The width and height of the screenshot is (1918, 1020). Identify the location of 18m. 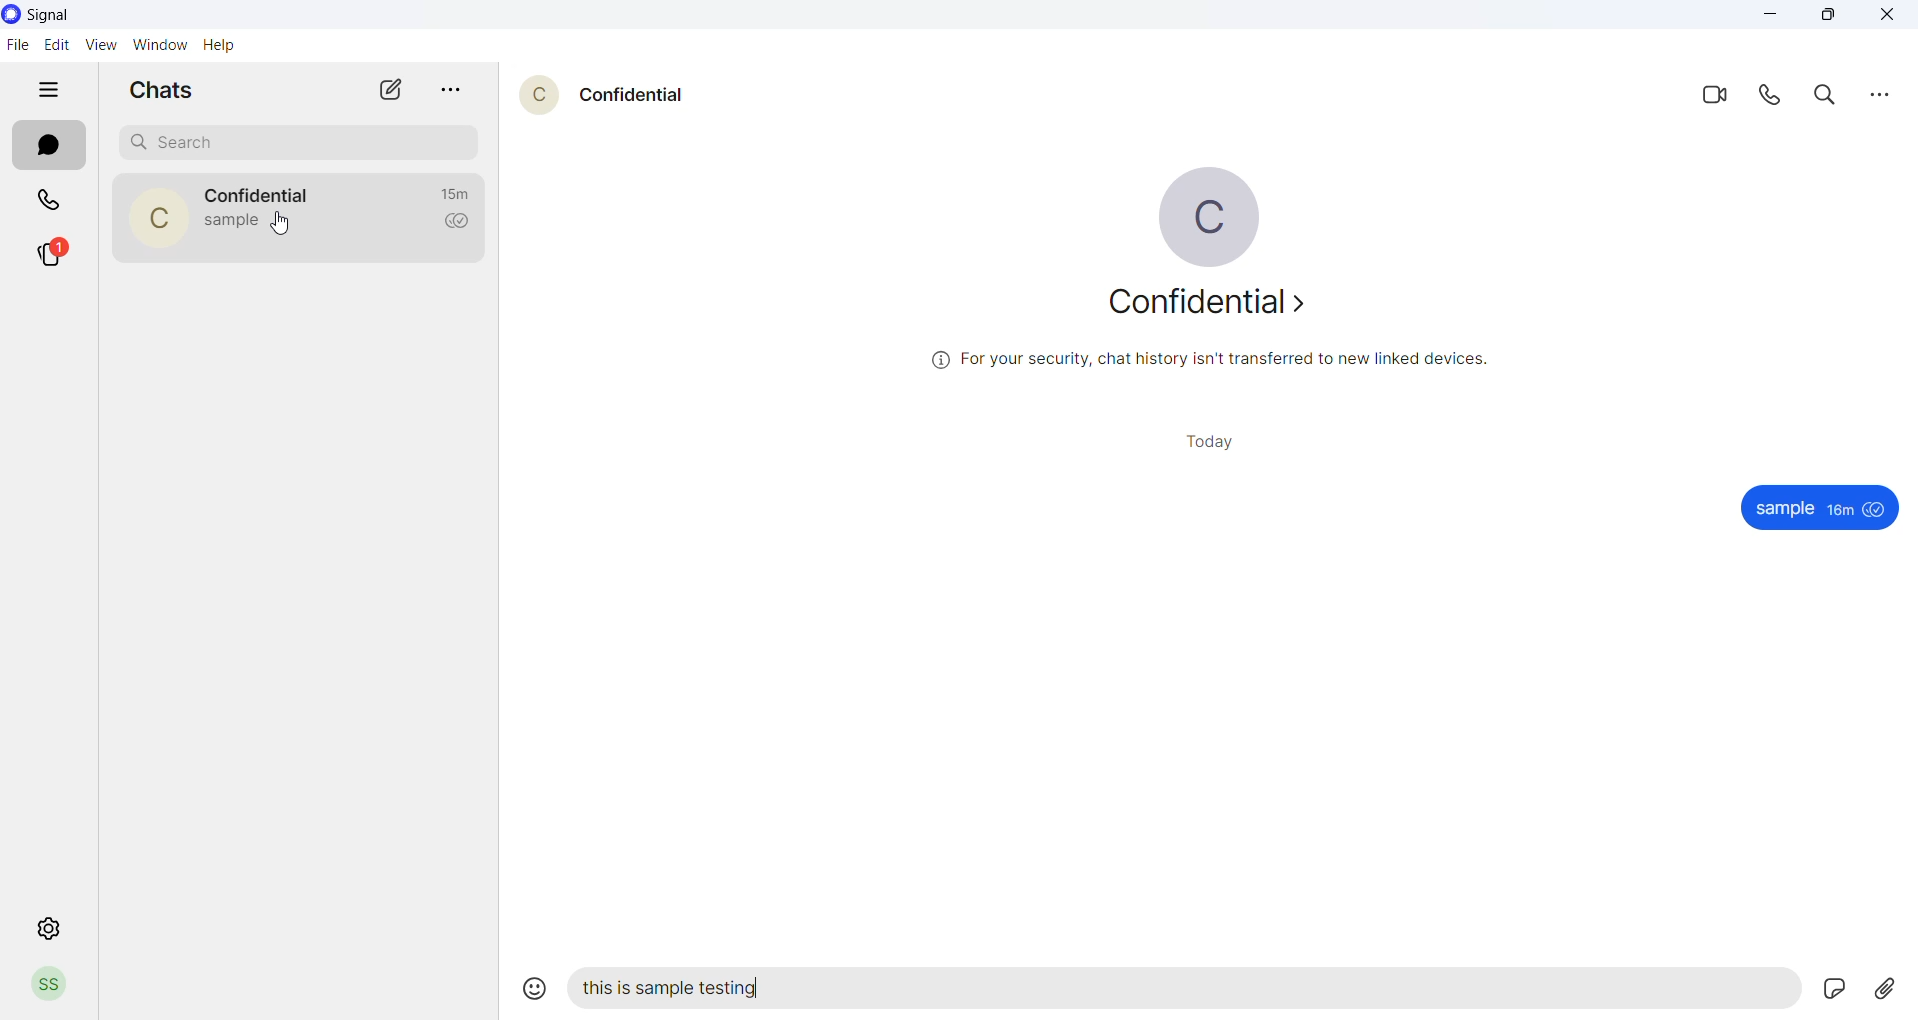
(1838, 509).